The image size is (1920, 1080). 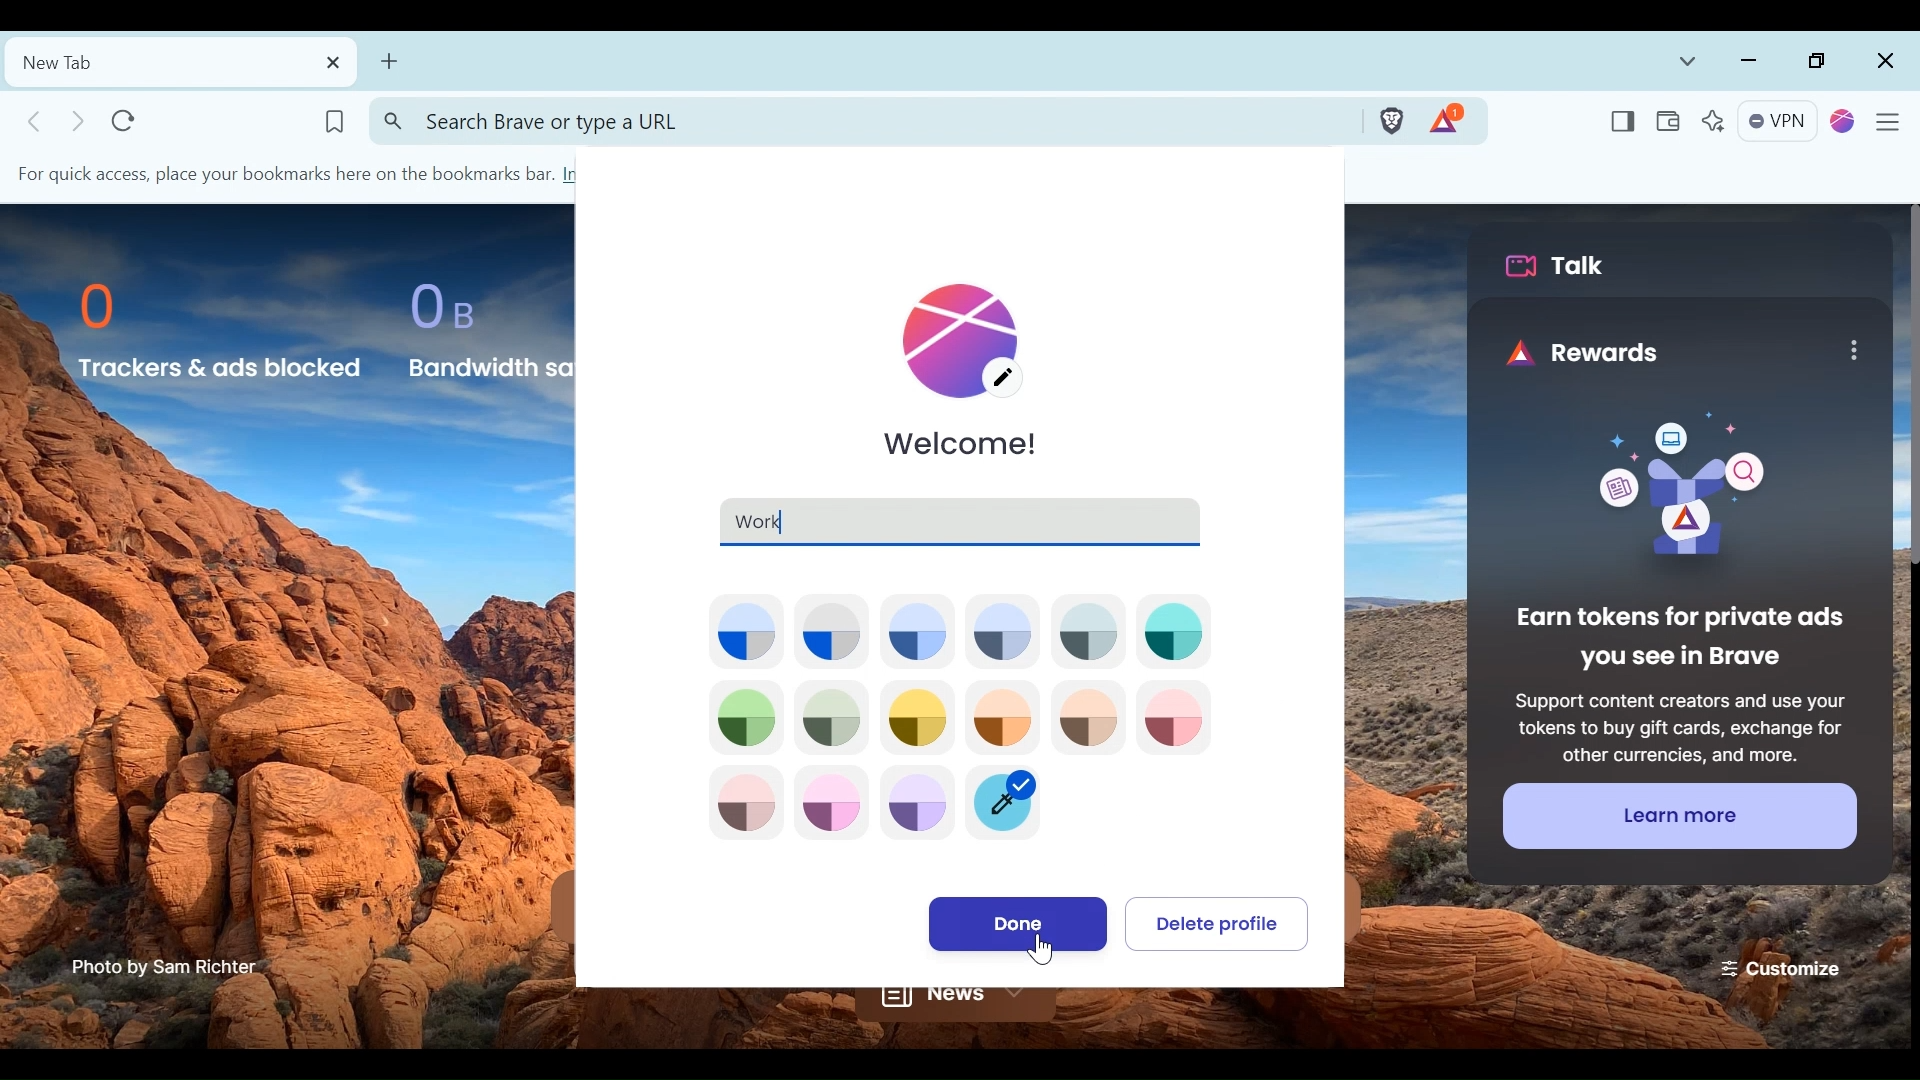 I want to click on welcome!, so click(x=959, y=444).